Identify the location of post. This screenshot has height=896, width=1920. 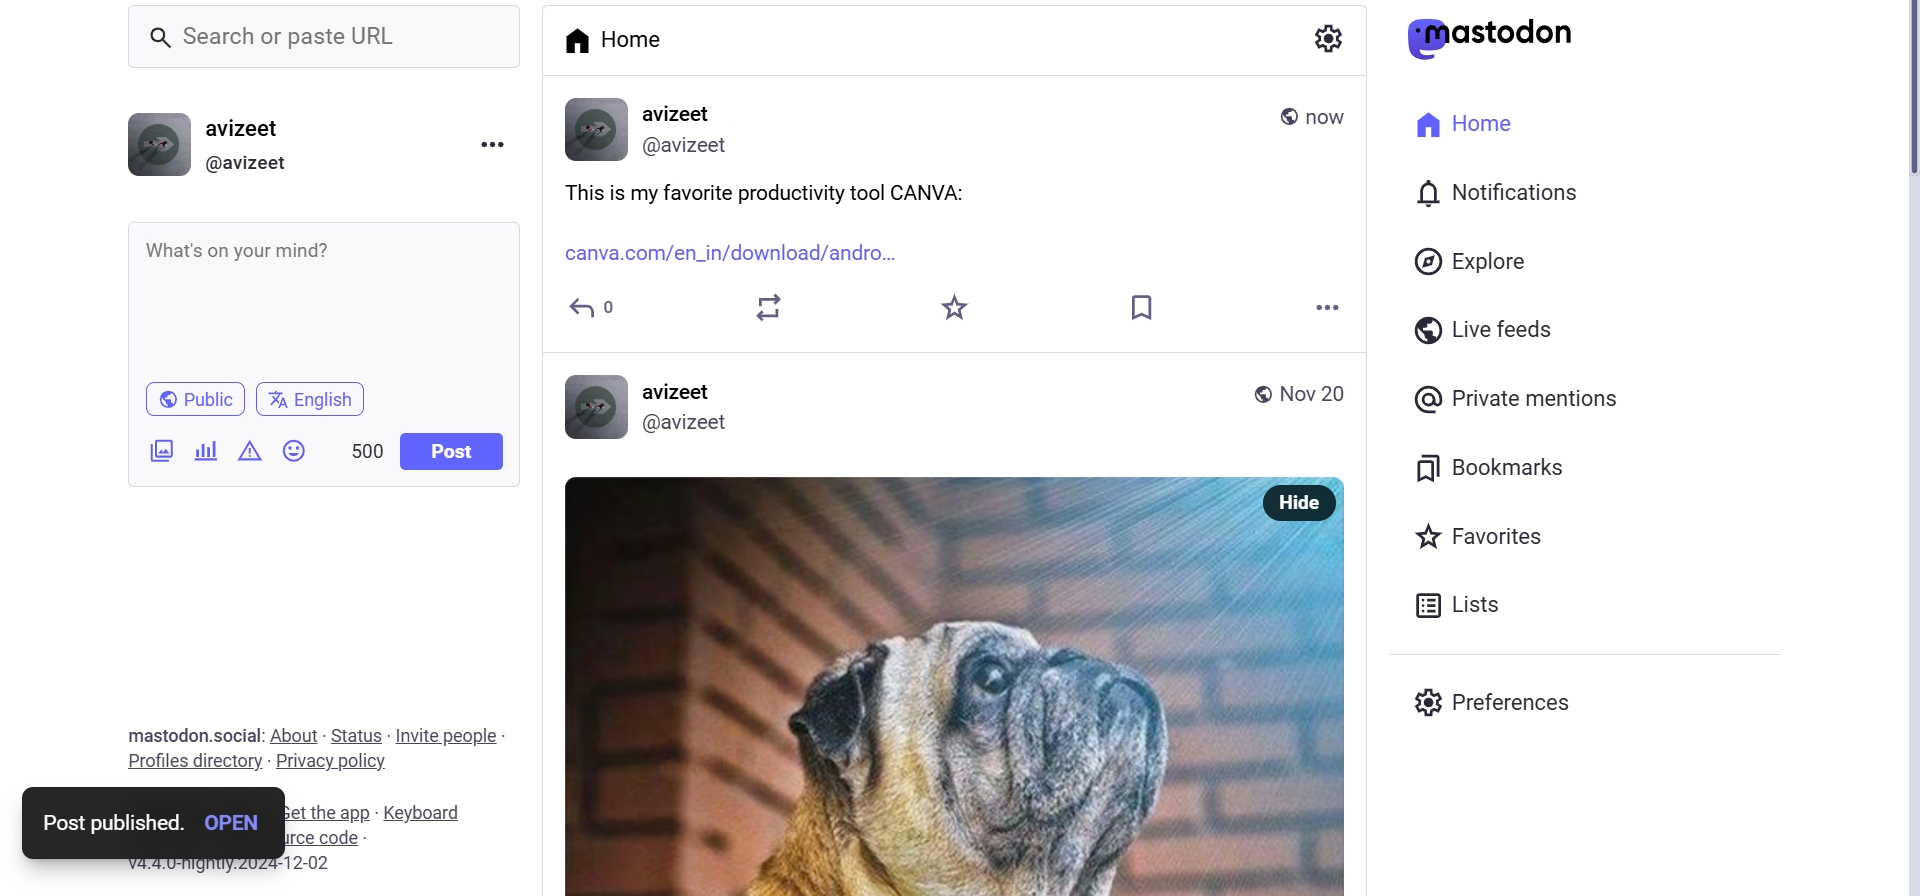
(451, 451).